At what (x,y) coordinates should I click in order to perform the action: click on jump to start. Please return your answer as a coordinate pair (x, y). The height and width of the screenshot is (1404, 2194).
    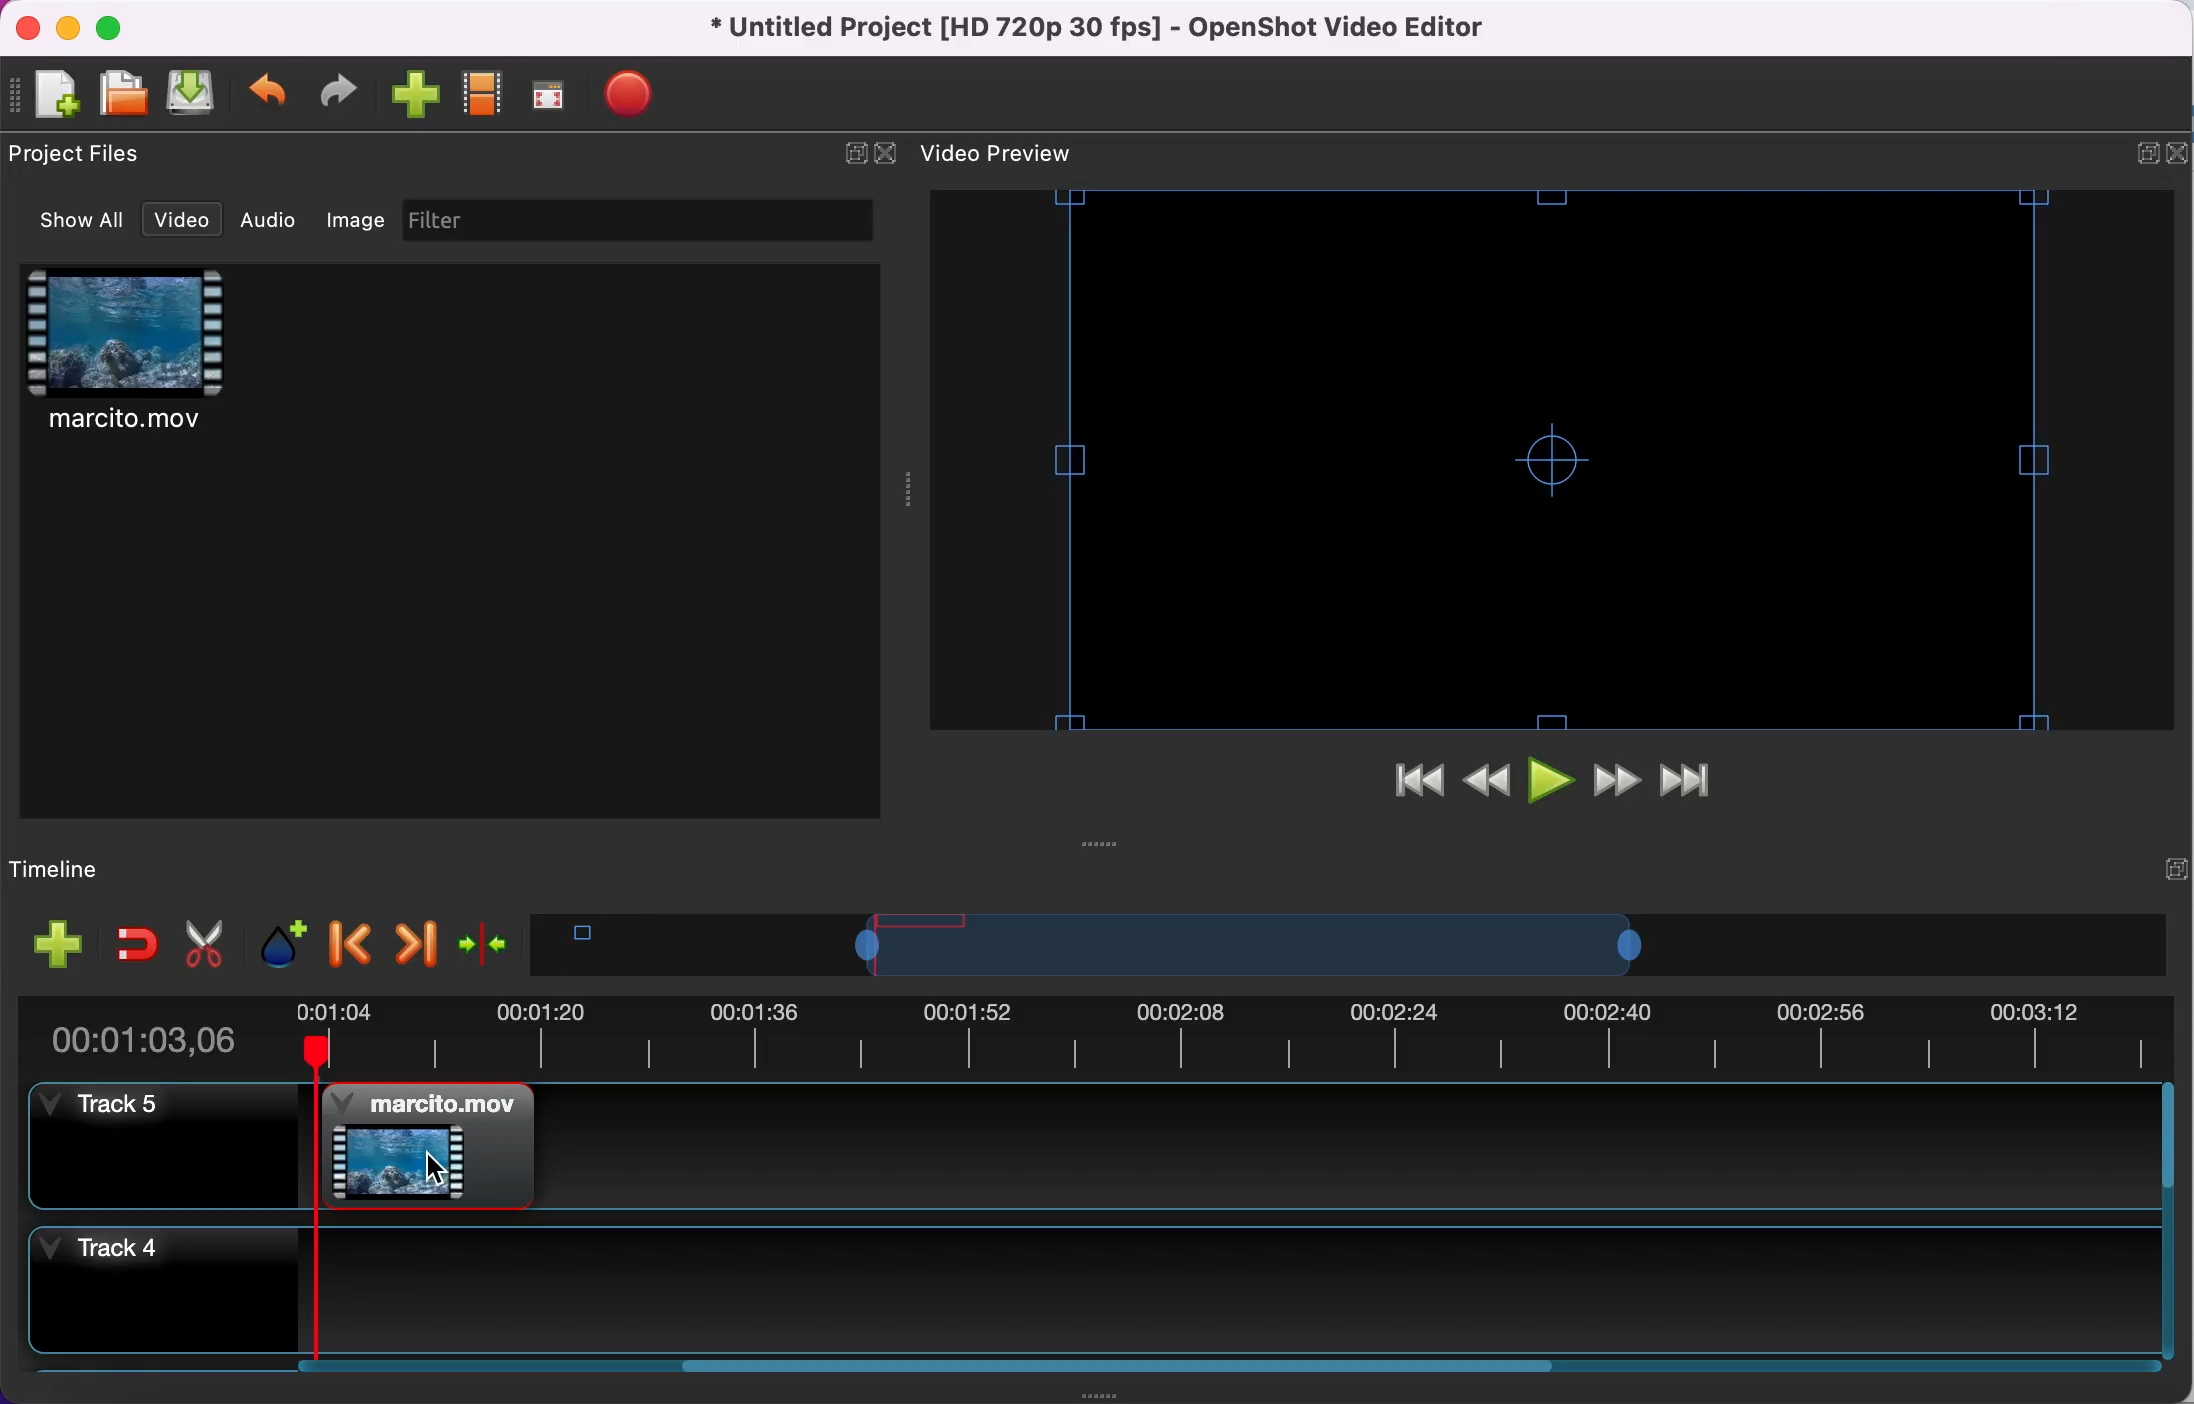
    Looking at the image, I should click on (1406, 786).